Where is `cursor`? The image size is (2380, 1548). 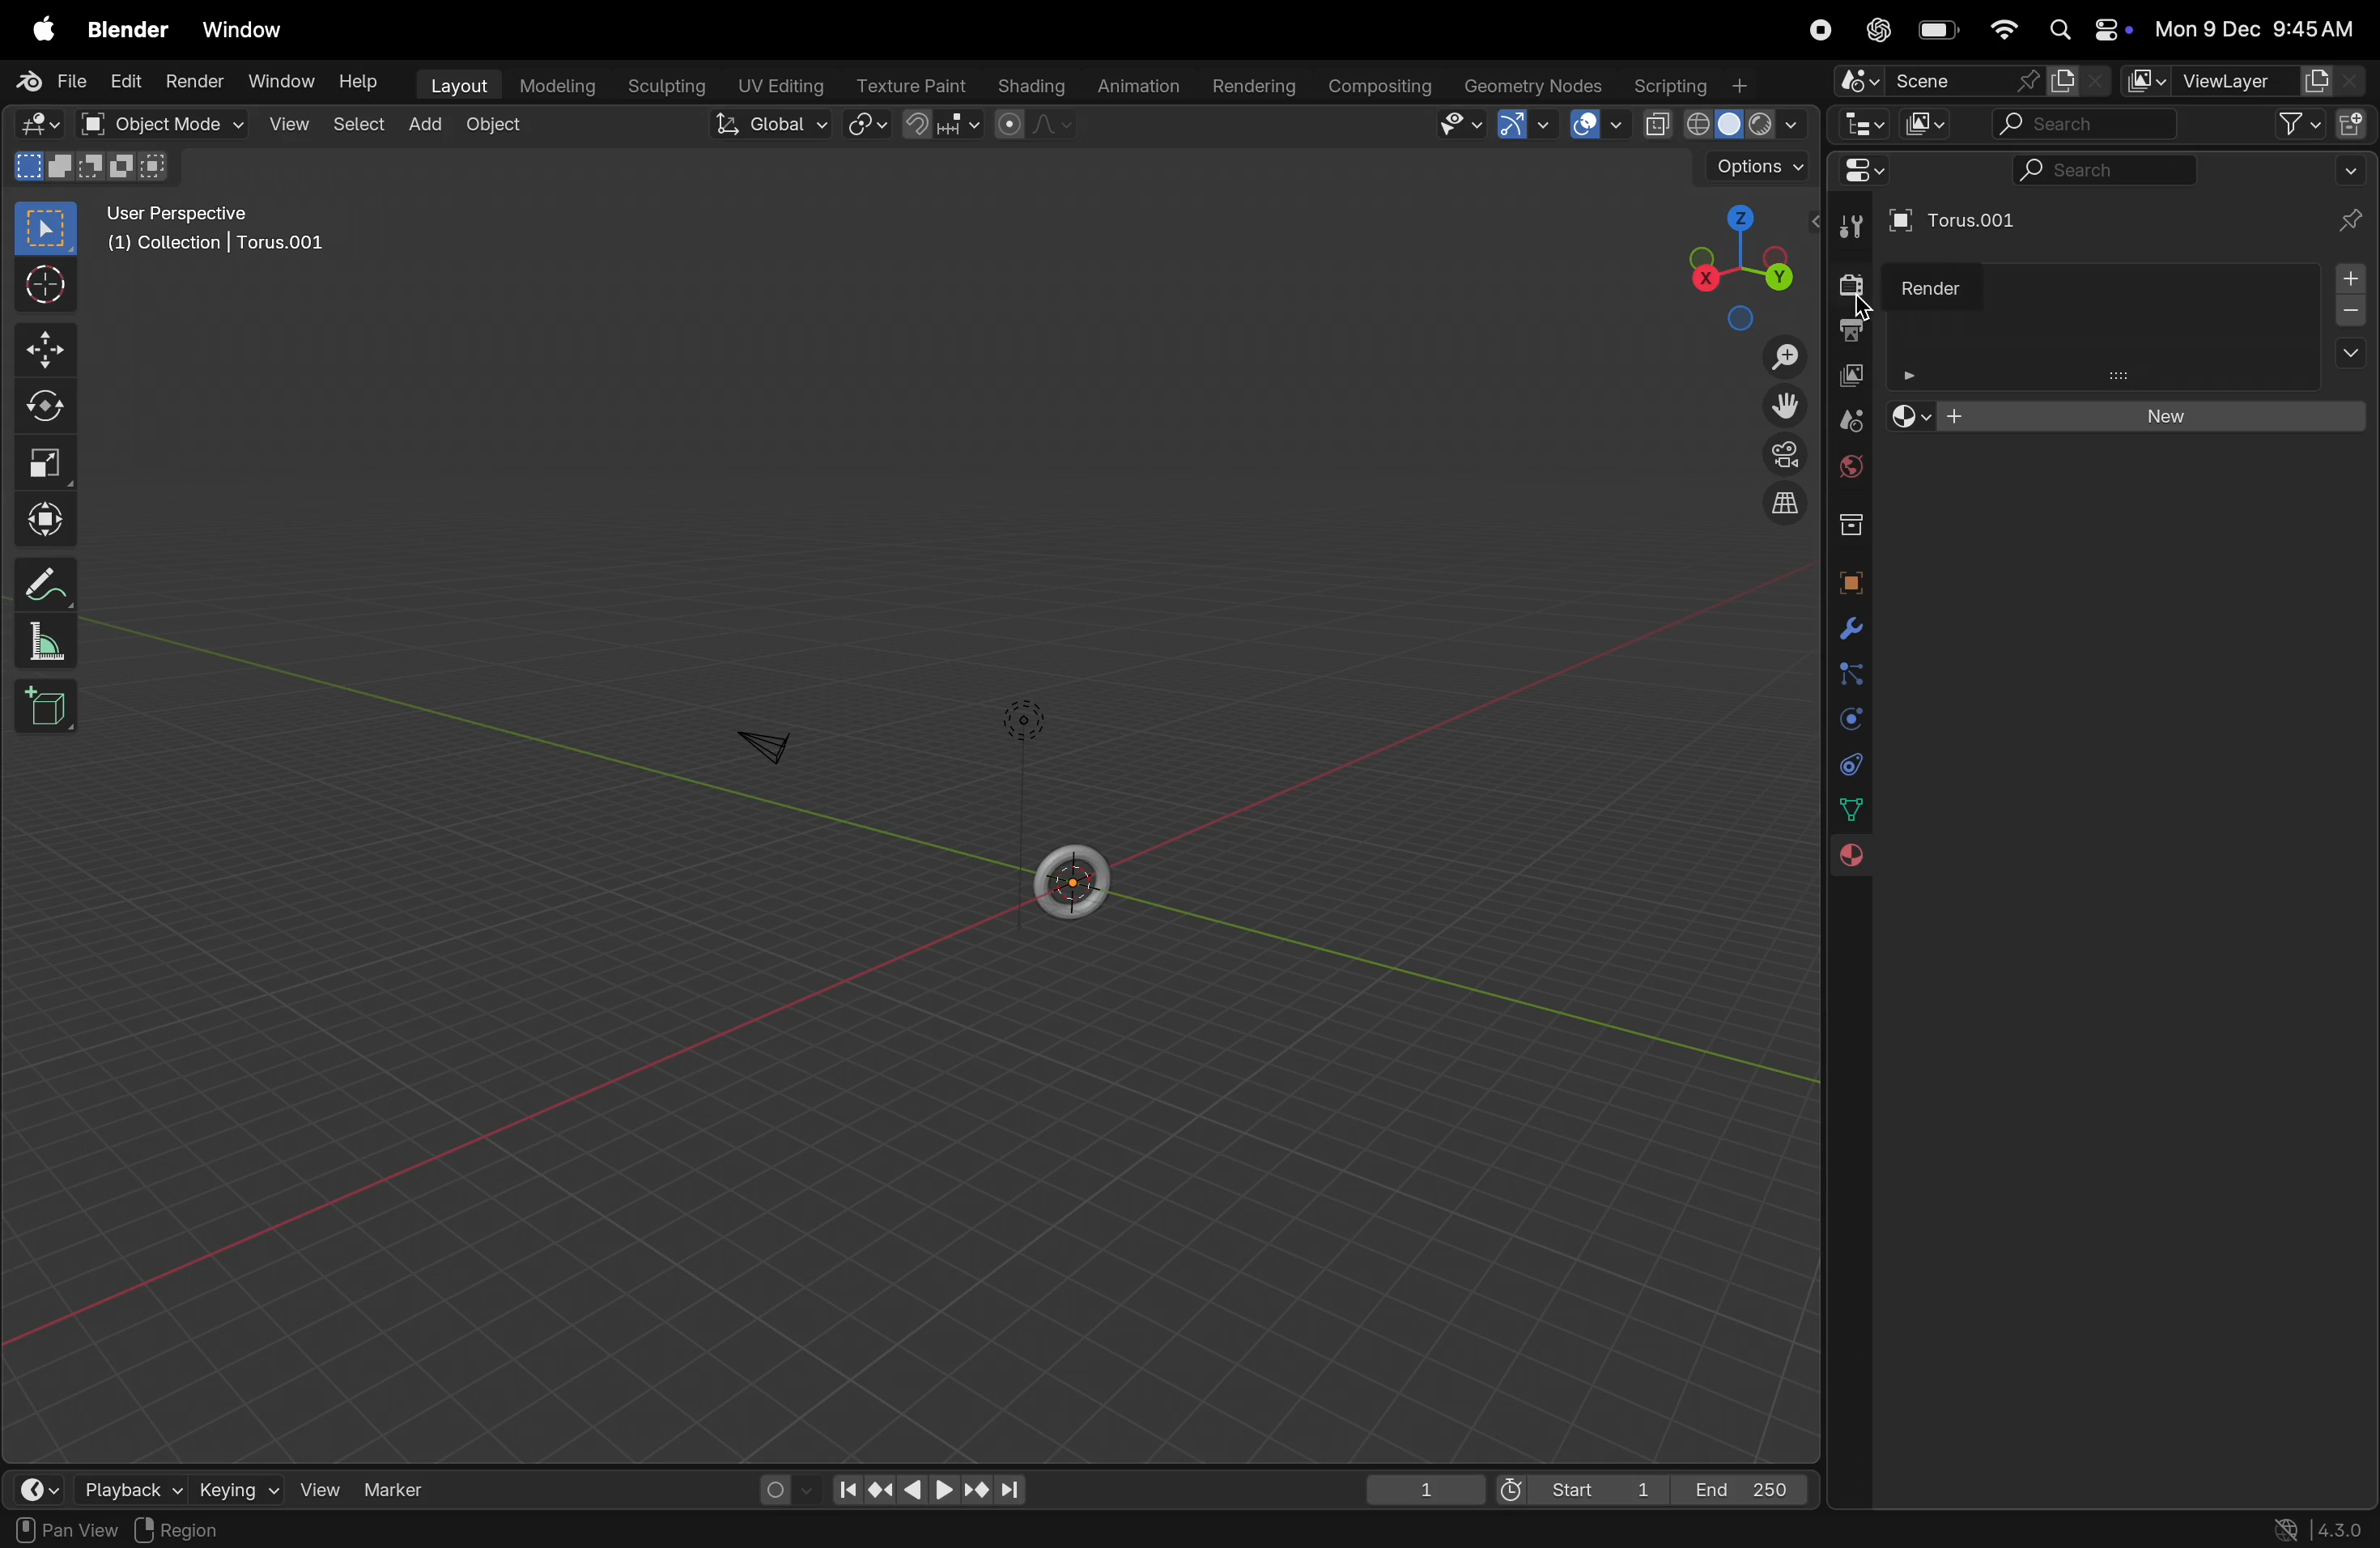 cursor is located at coordinates (1867, 303).